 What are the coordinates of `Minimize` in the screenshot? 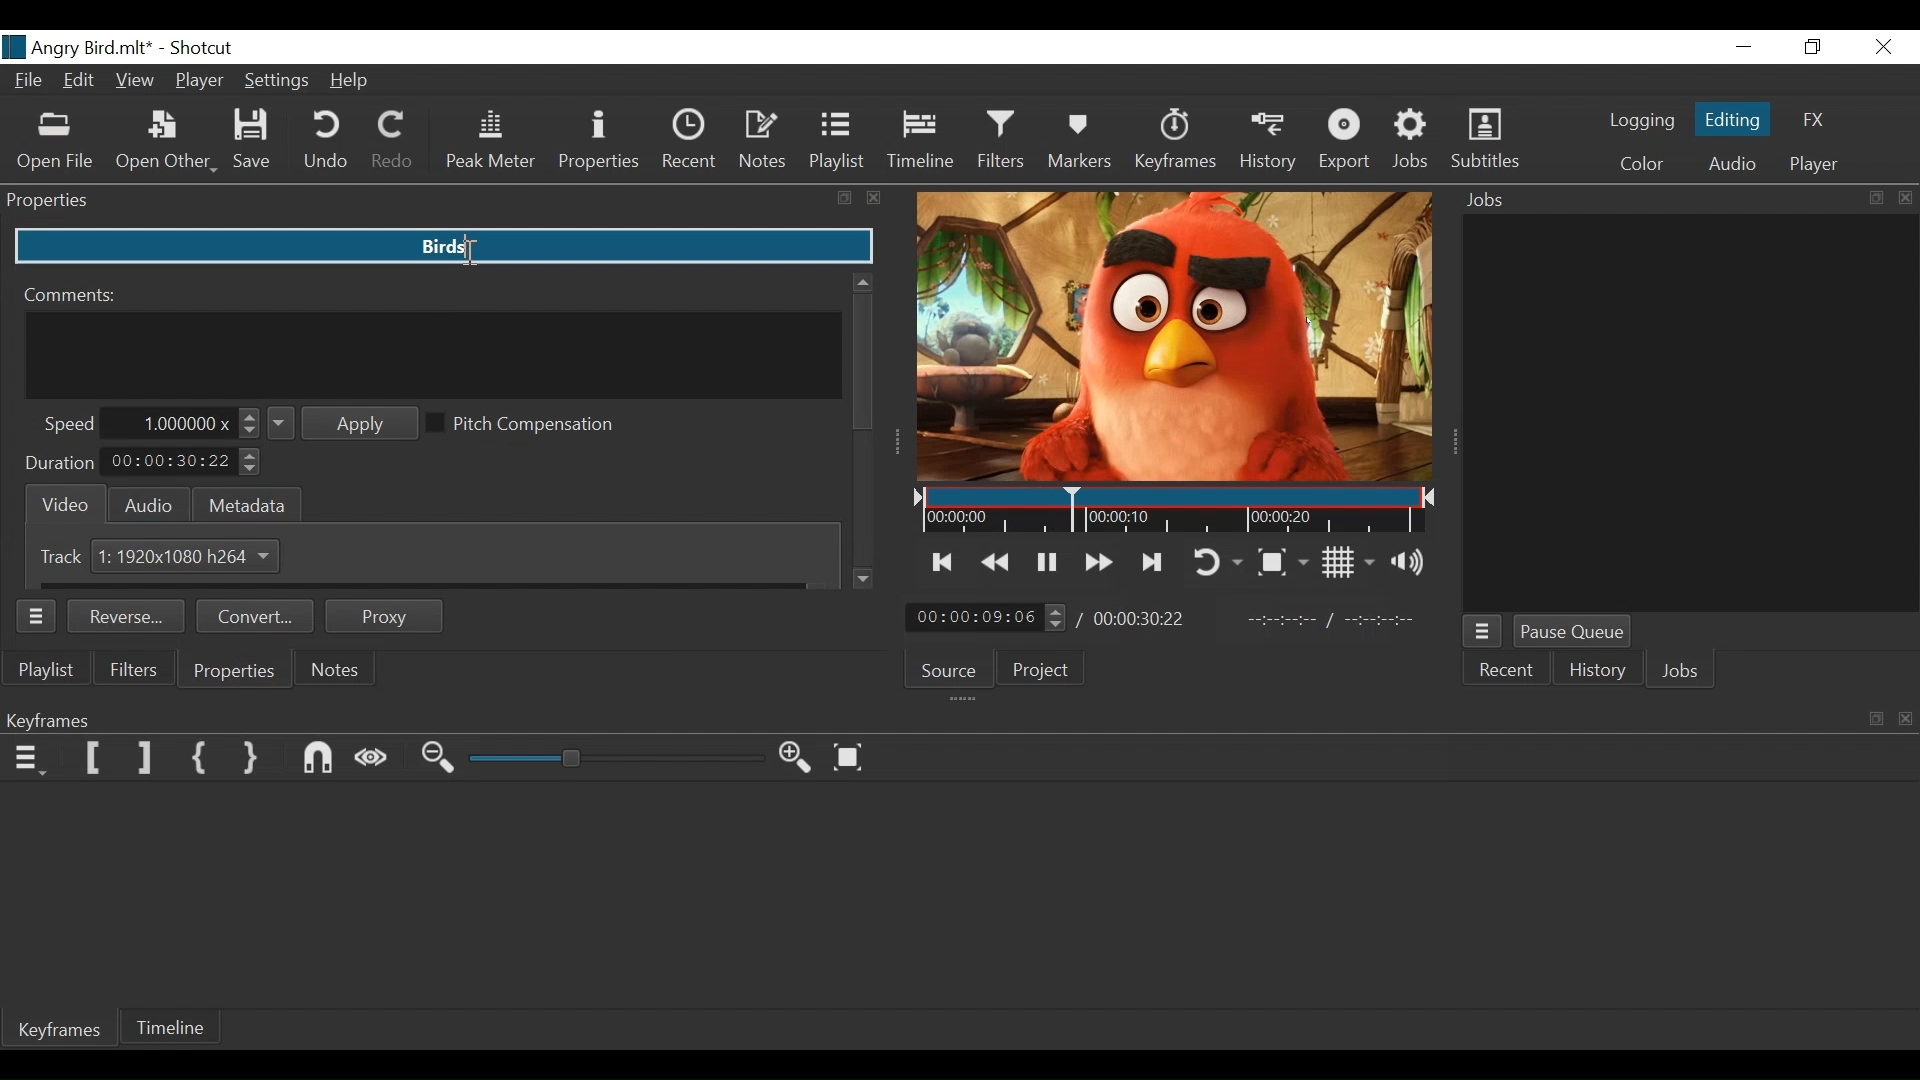 It's located at (1743, 46).